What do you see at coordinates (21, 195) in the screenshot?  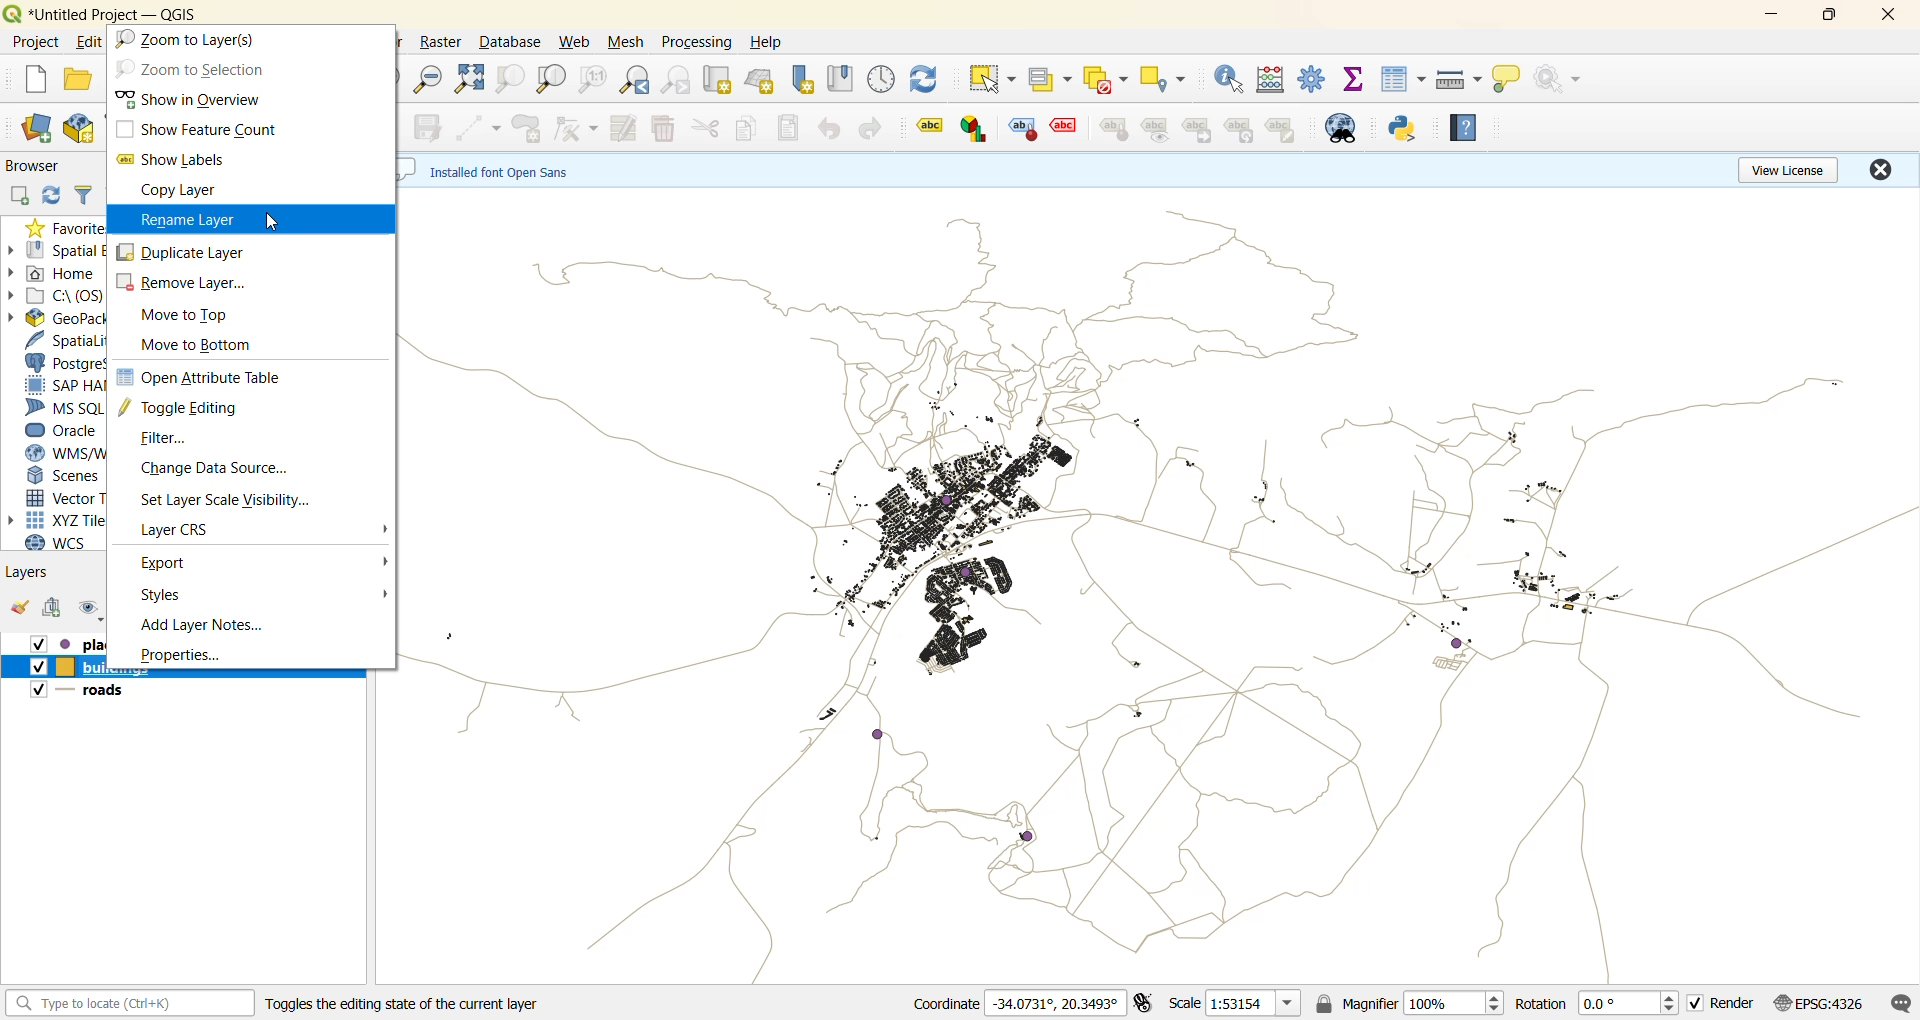 I see `add` at bounding box center [21, 195].